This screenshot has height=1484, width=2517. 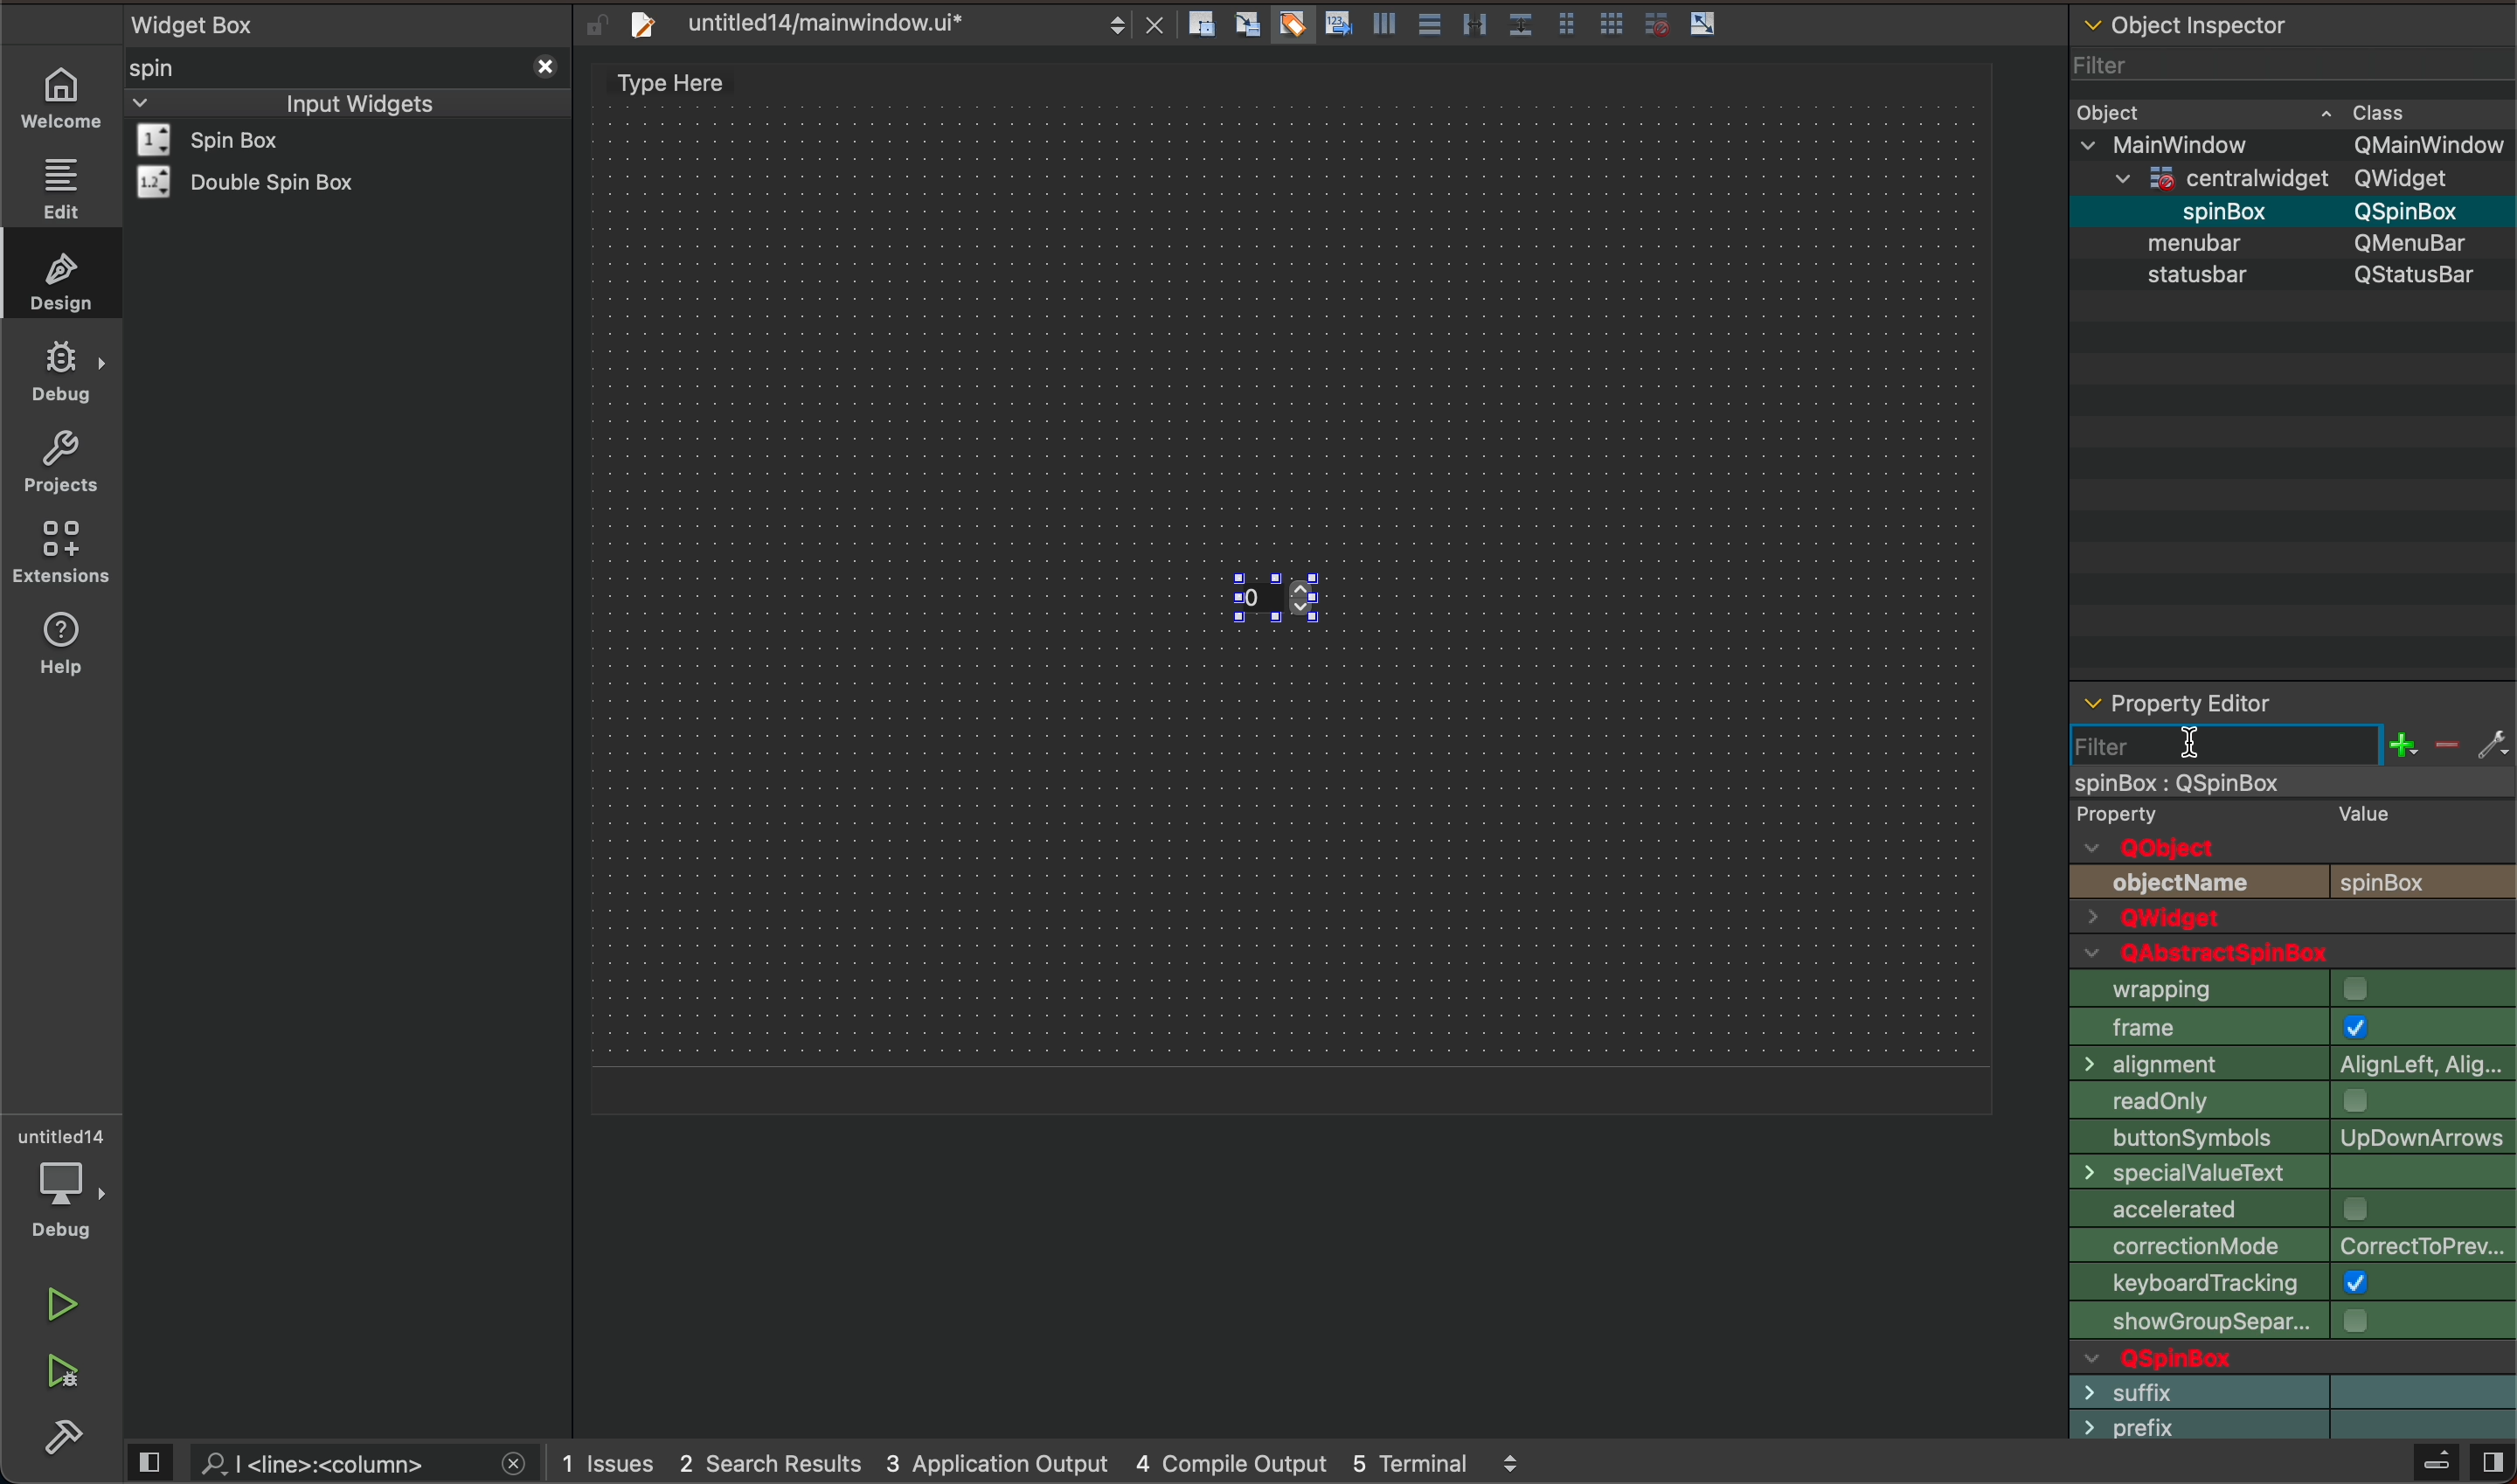 I want to click on object selected, so click(x=2290, y=780).